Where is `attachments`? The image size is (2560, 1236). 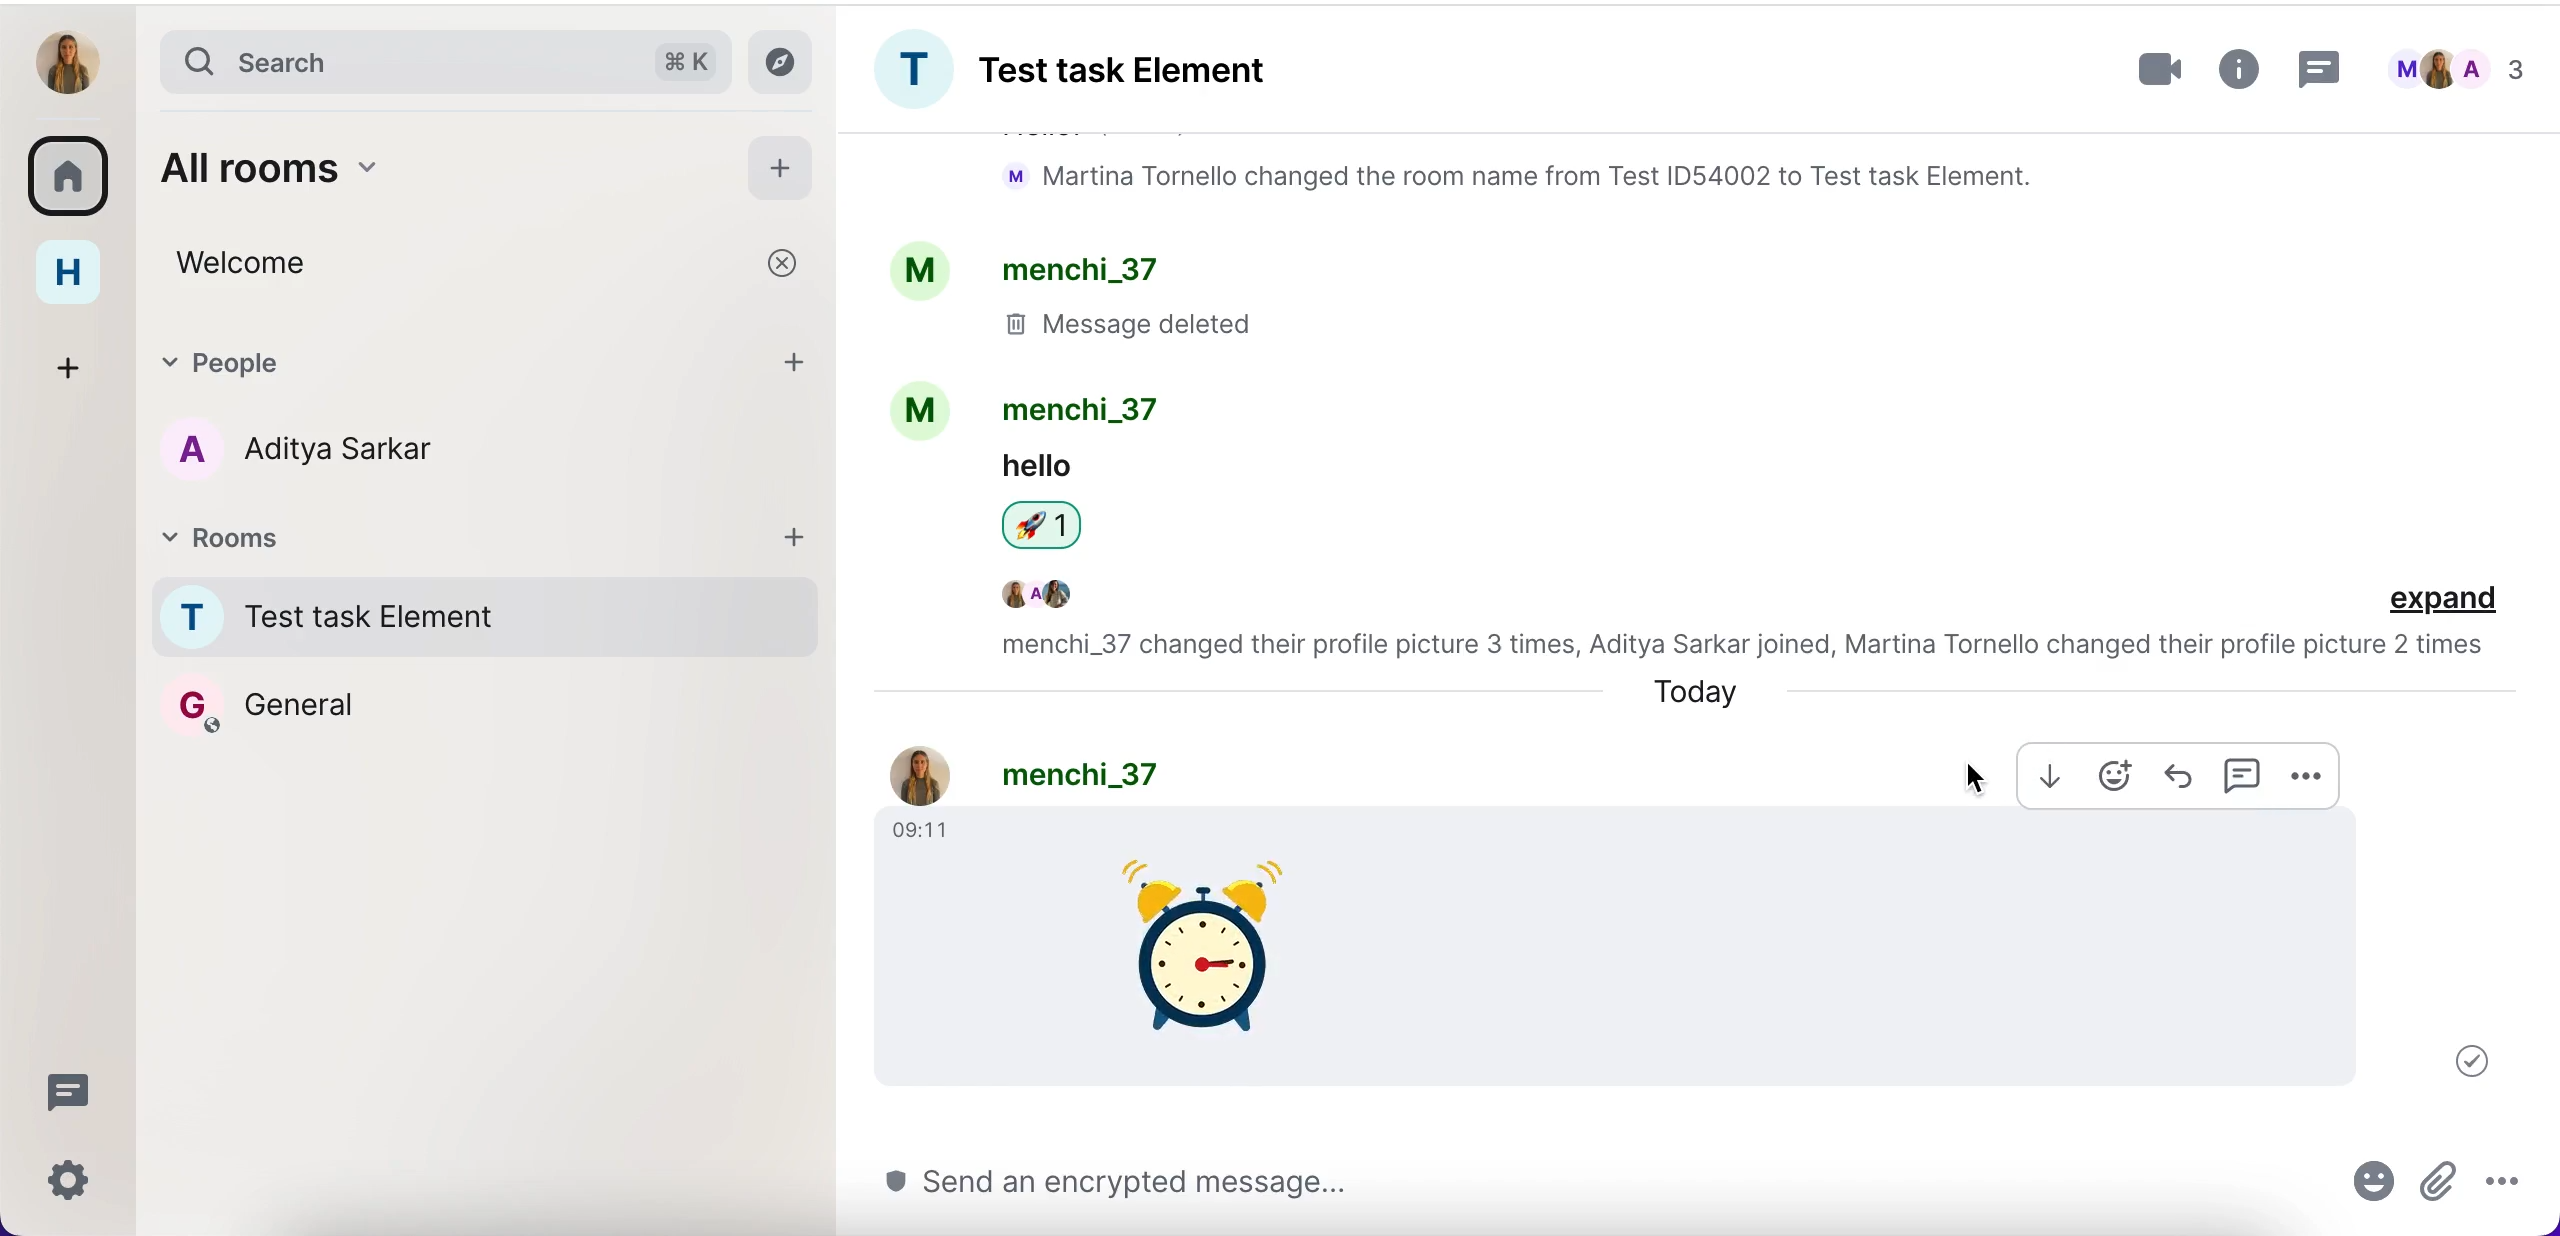 attachments is located at coordinates (2435, 1179).